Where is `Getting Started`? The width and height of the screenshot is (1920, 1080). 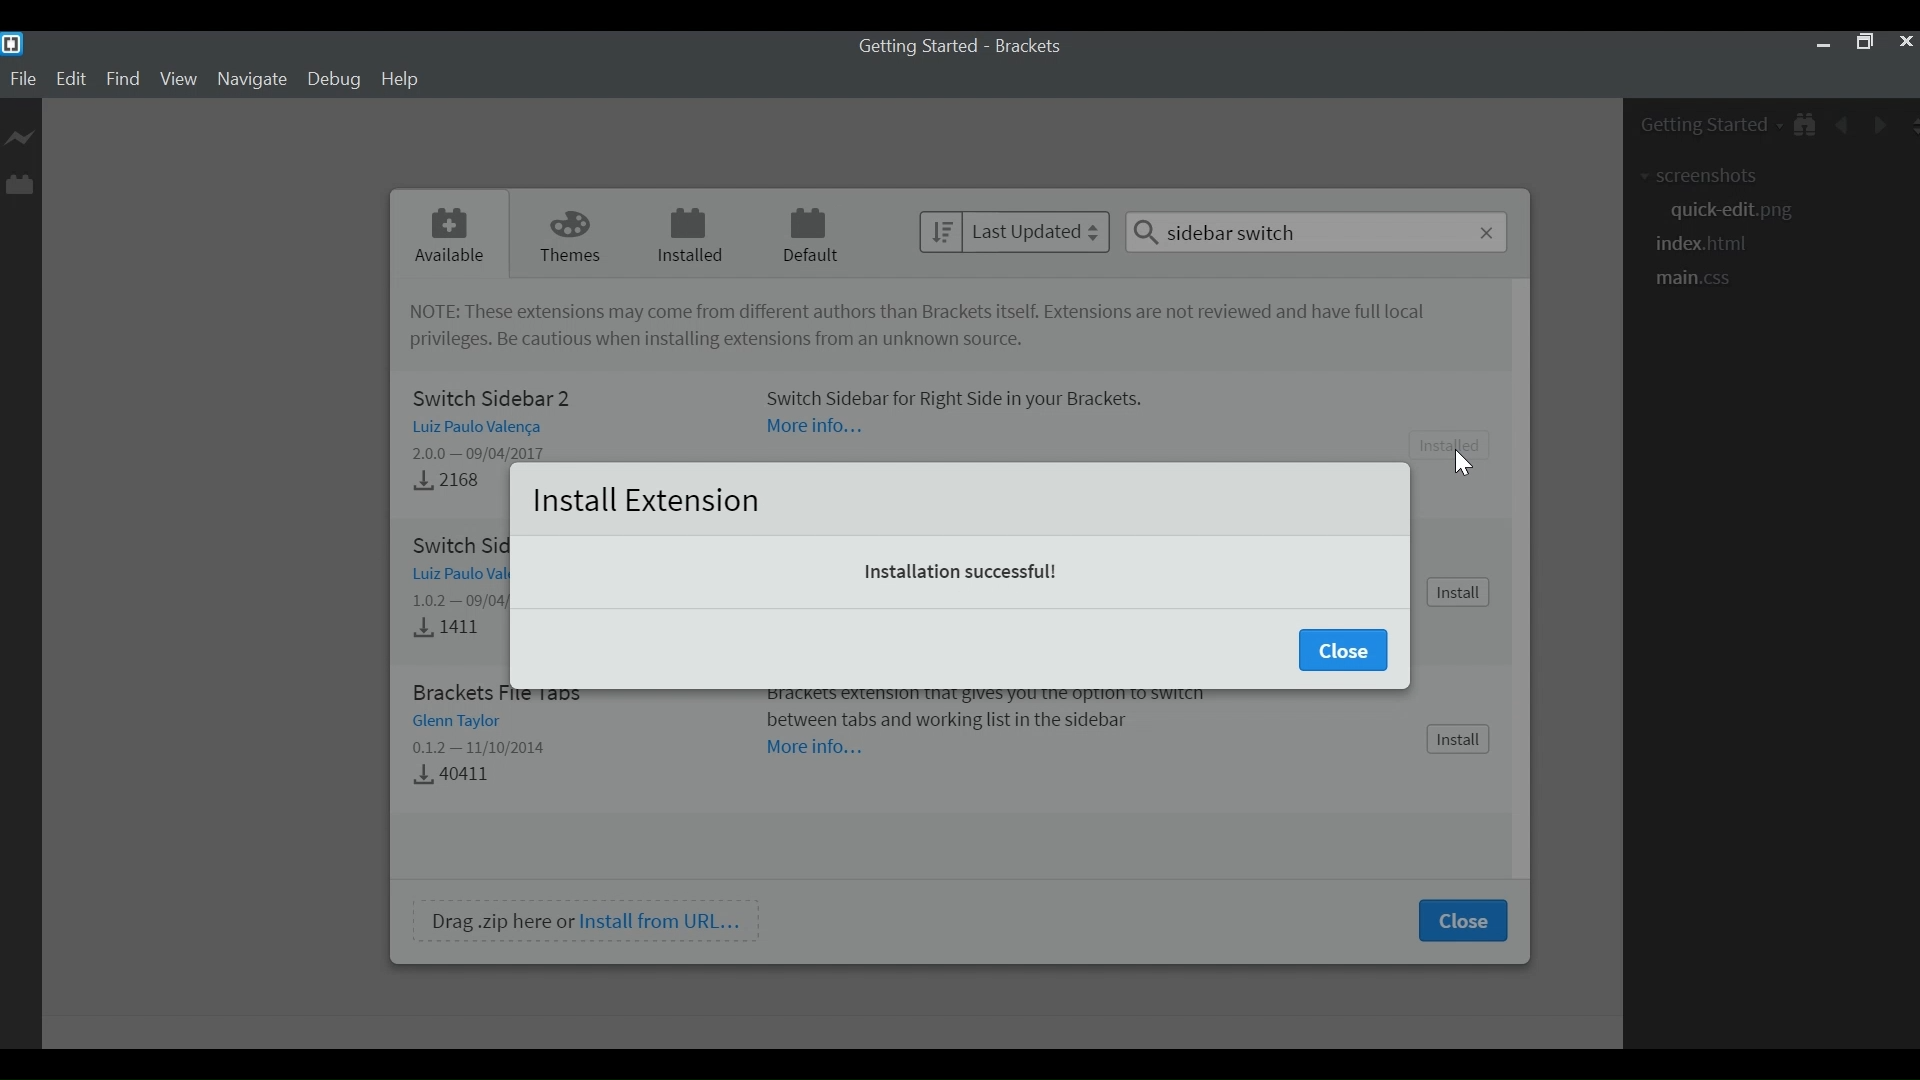
Getting Started is located at coordinates (1709, 128).